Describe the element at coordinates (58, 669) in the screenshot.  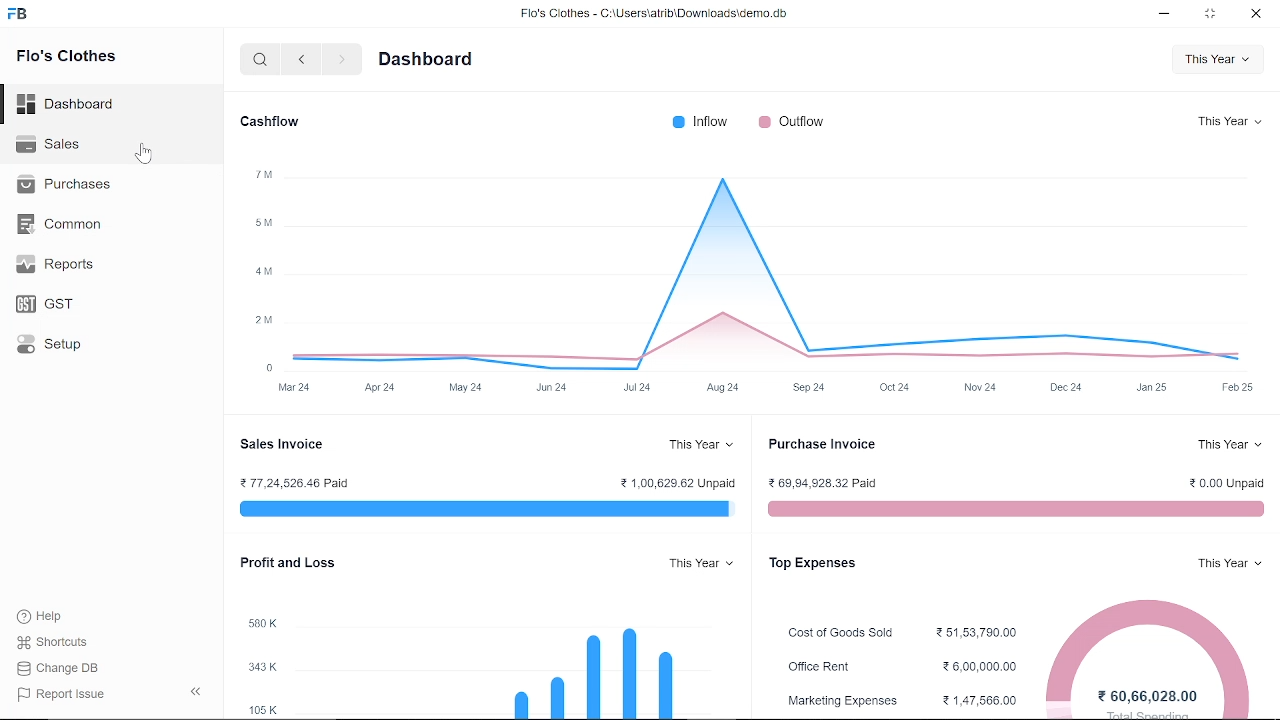
I see `Change DB` at that location.